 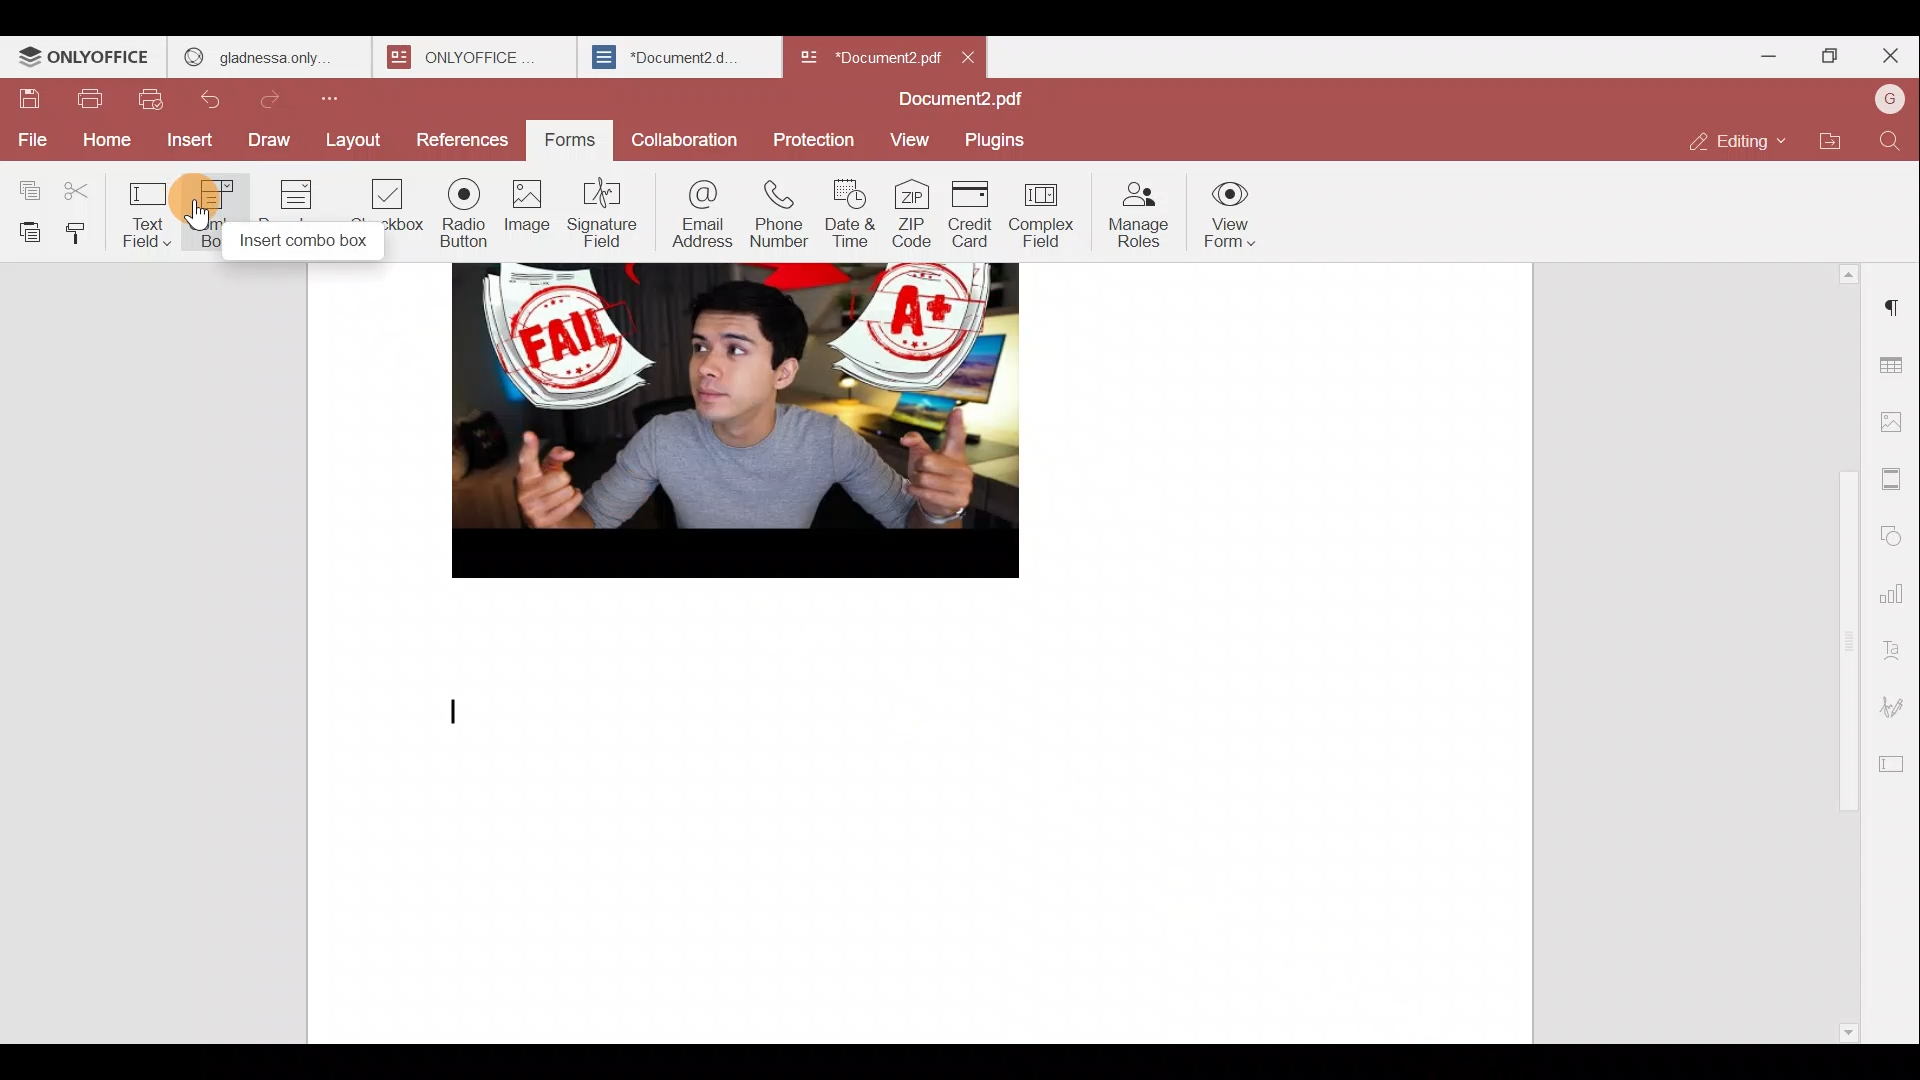 I want to click on Plugins, so click(x=998, y=140).